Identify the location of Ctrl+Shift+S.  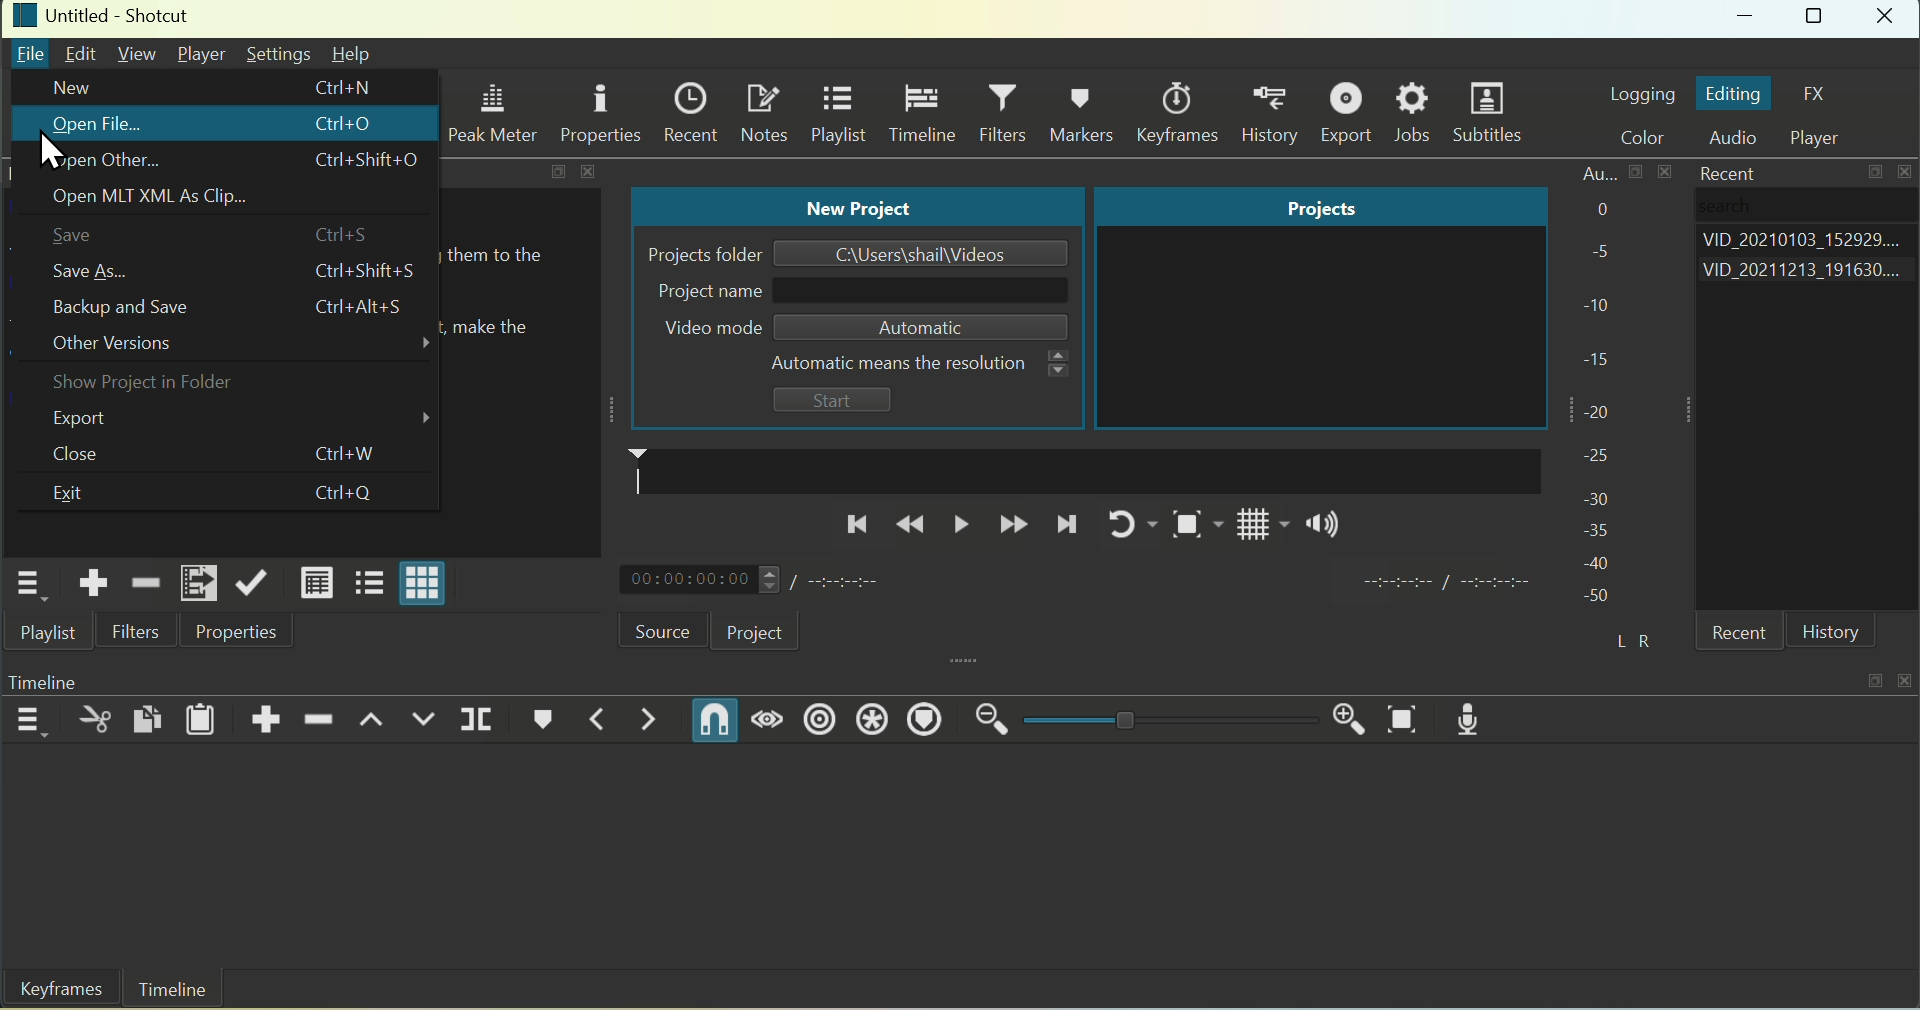
(364, 270).